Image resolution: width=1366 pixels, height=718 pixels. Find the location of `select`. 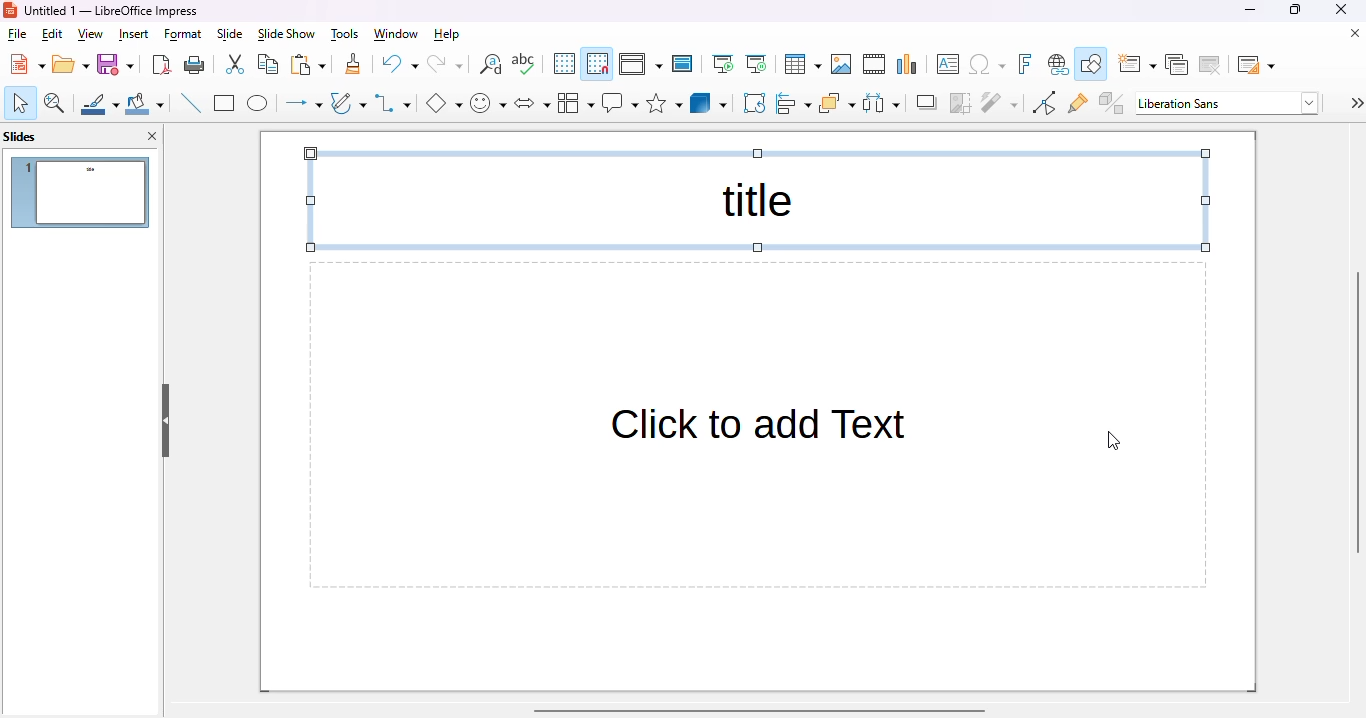

select is located at coordinates (20, 103).